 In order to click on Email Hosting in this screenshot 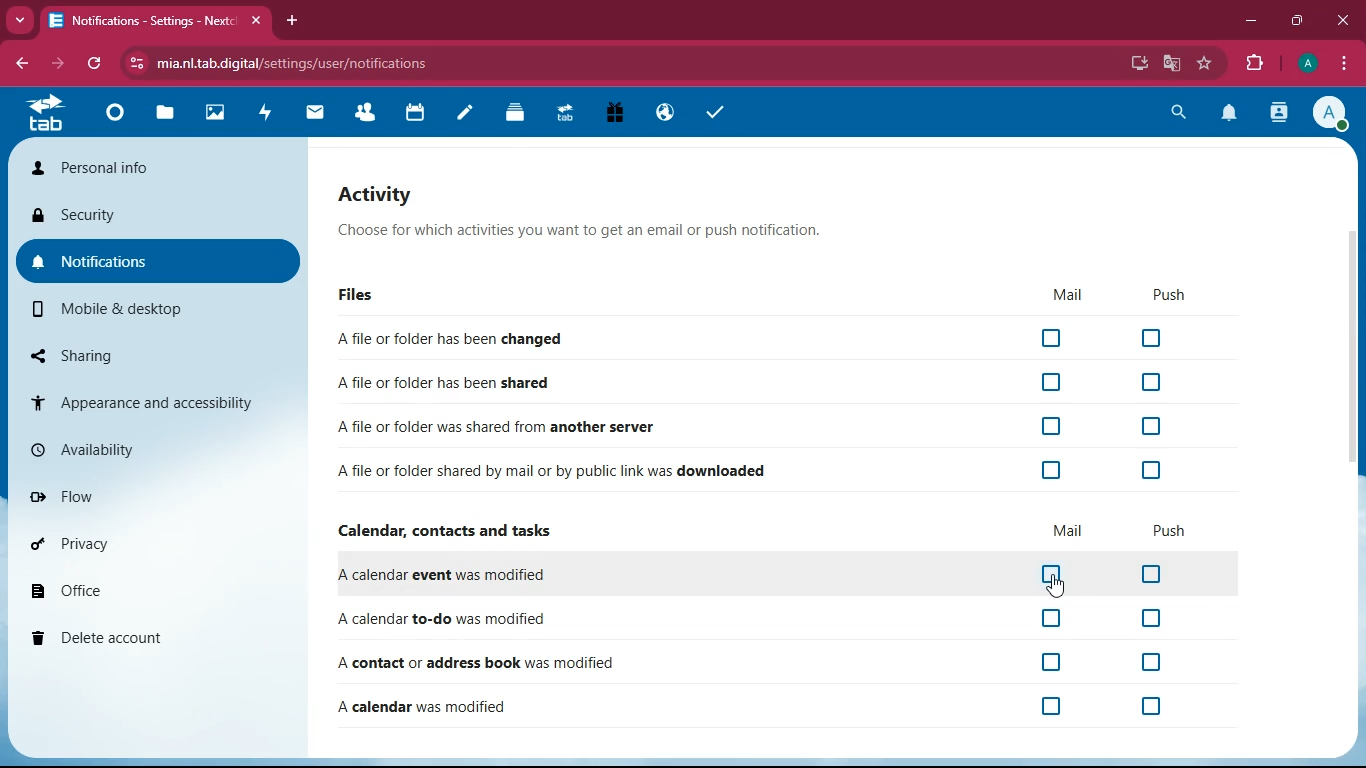, I will do `click(666, 114)`.